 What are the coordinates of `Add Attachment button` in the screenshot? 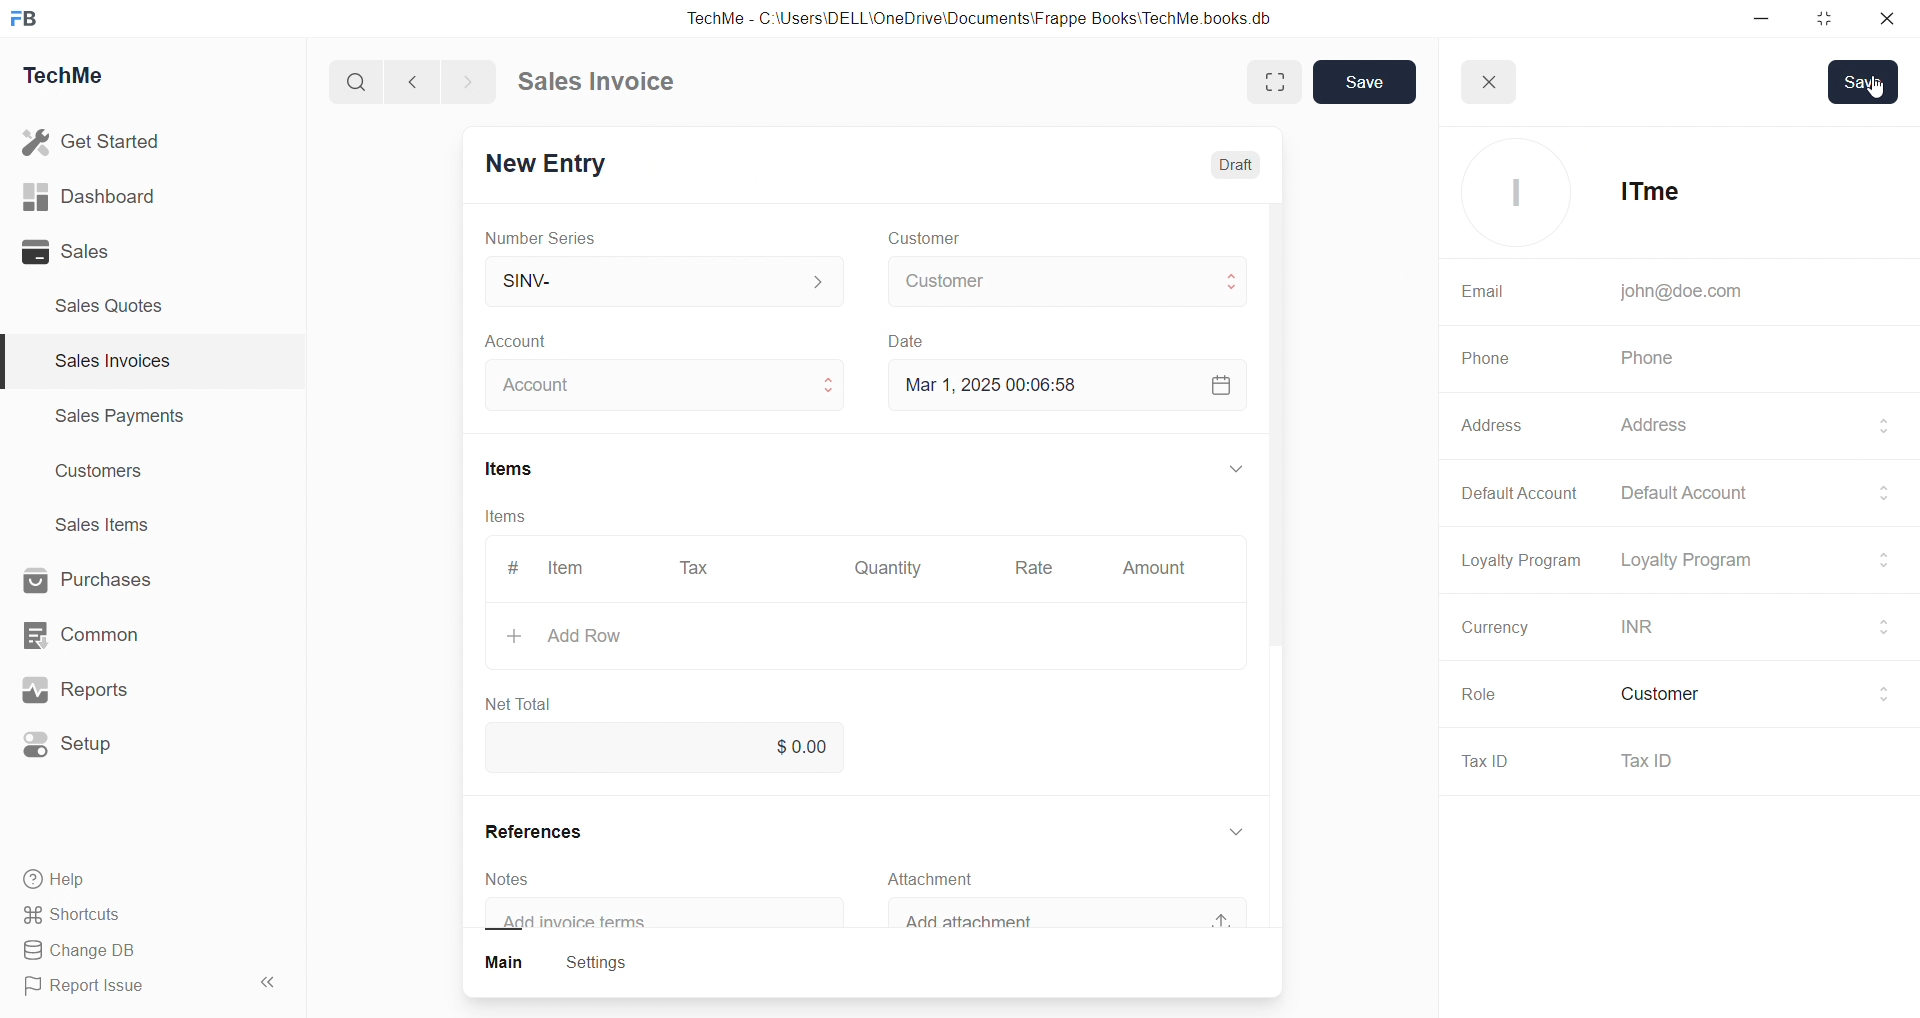 It's located at (1211, 912).